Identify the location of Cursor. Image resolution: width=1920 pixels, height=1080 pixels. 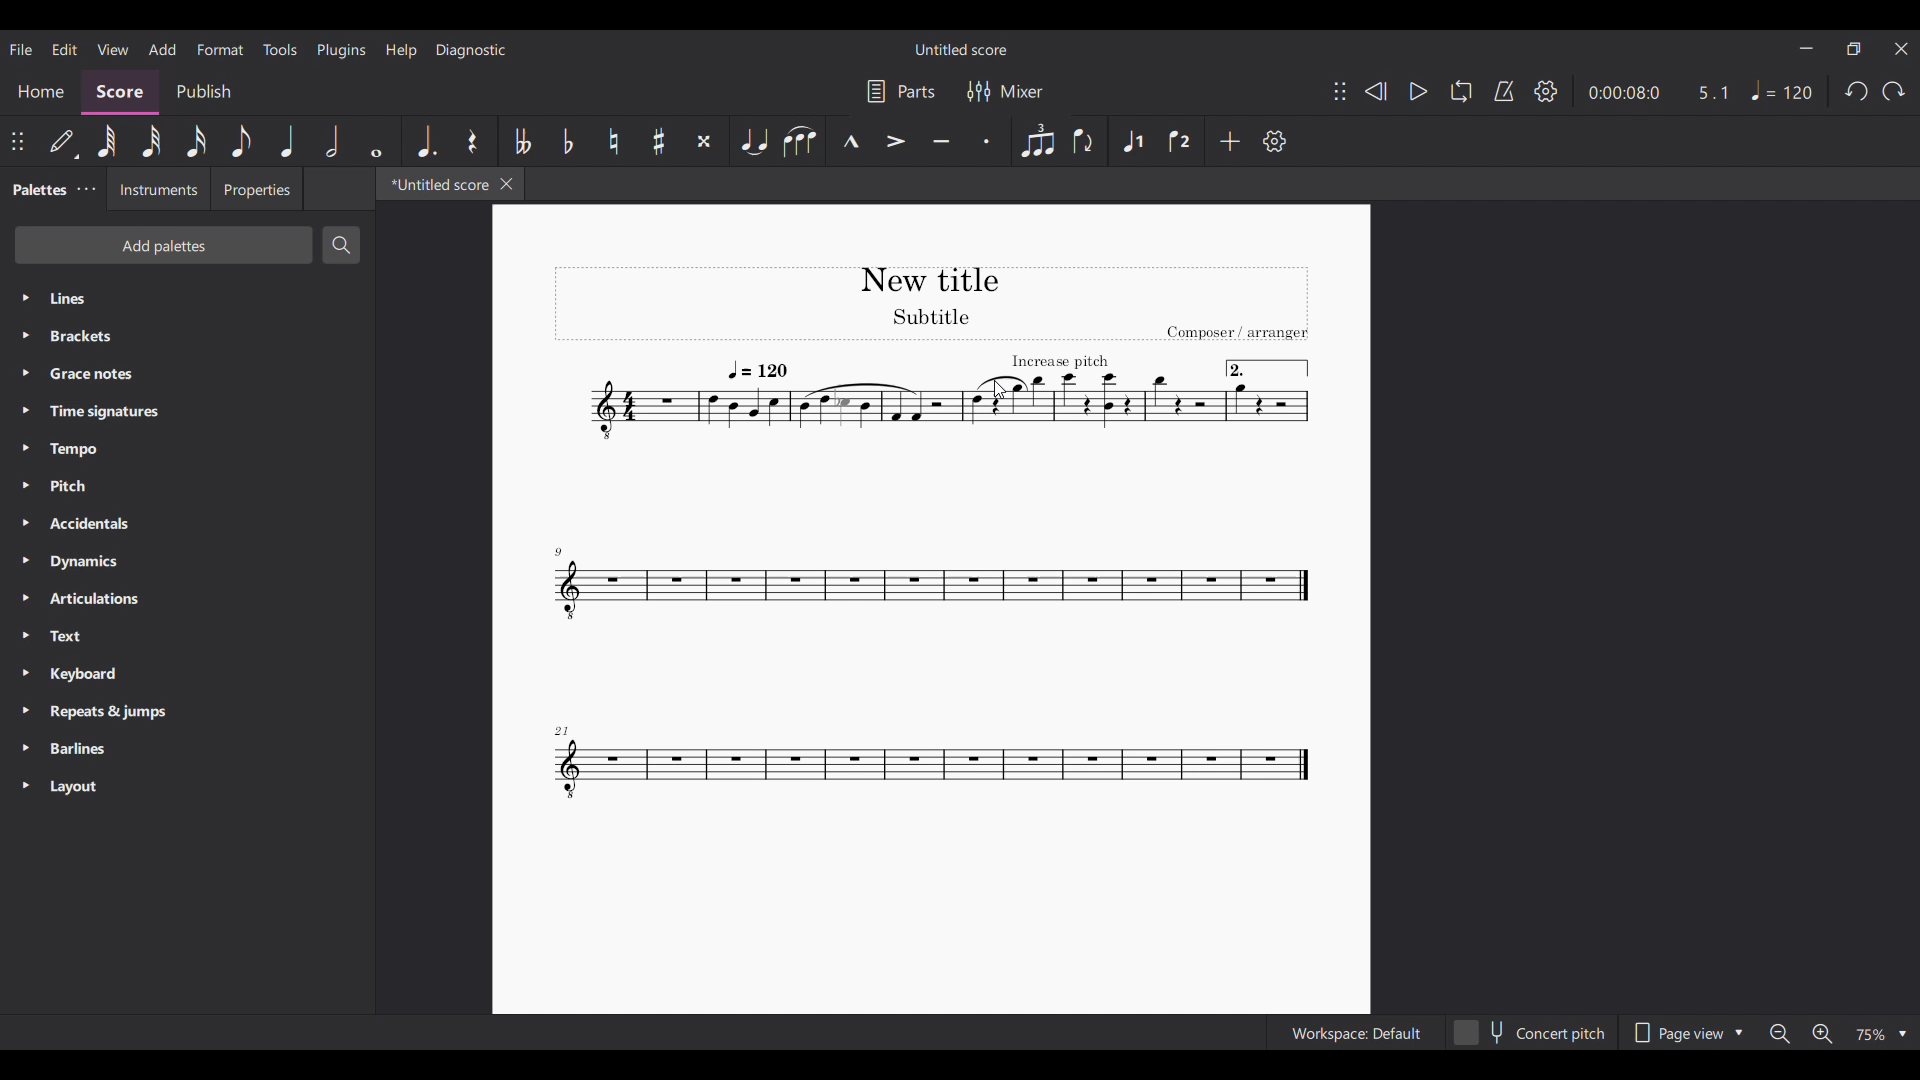
(999, 389).